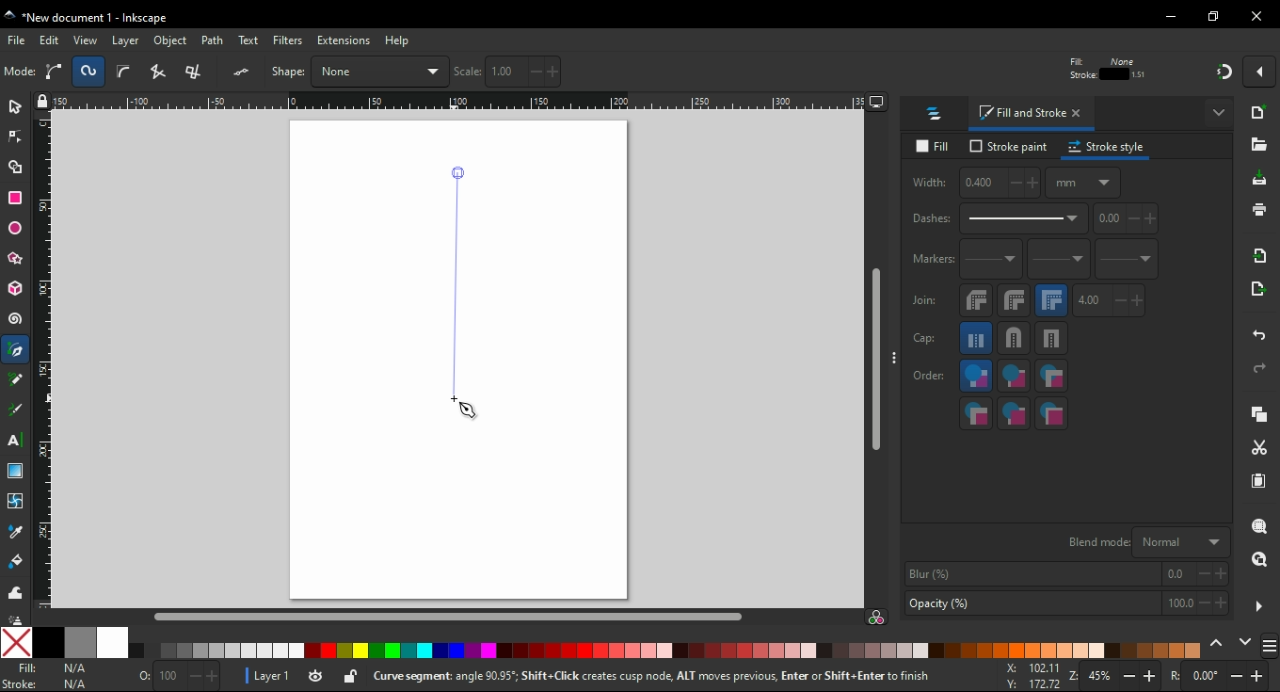  I want to click on more settings, so click(1259, 607).